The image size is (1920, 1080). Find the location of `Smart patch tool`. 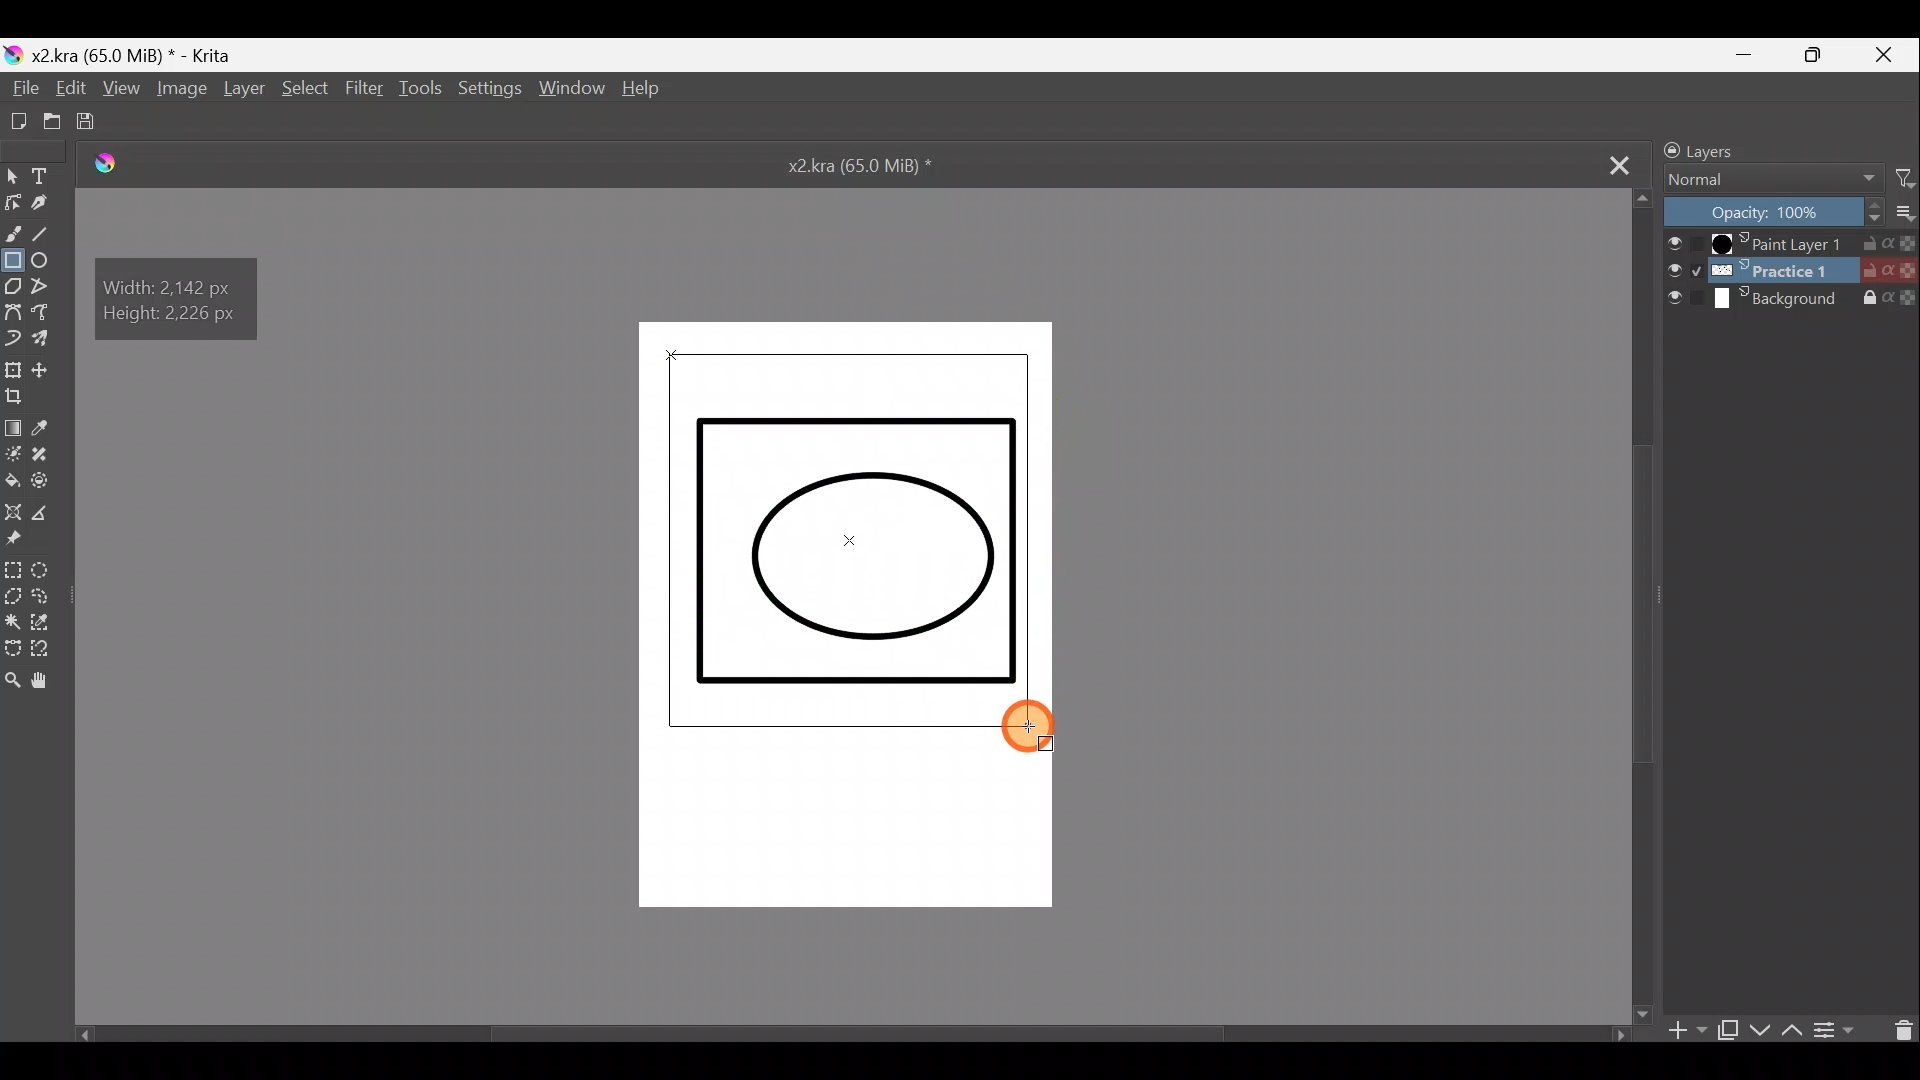

Smart patch tool is located at coordinates (47, 456).